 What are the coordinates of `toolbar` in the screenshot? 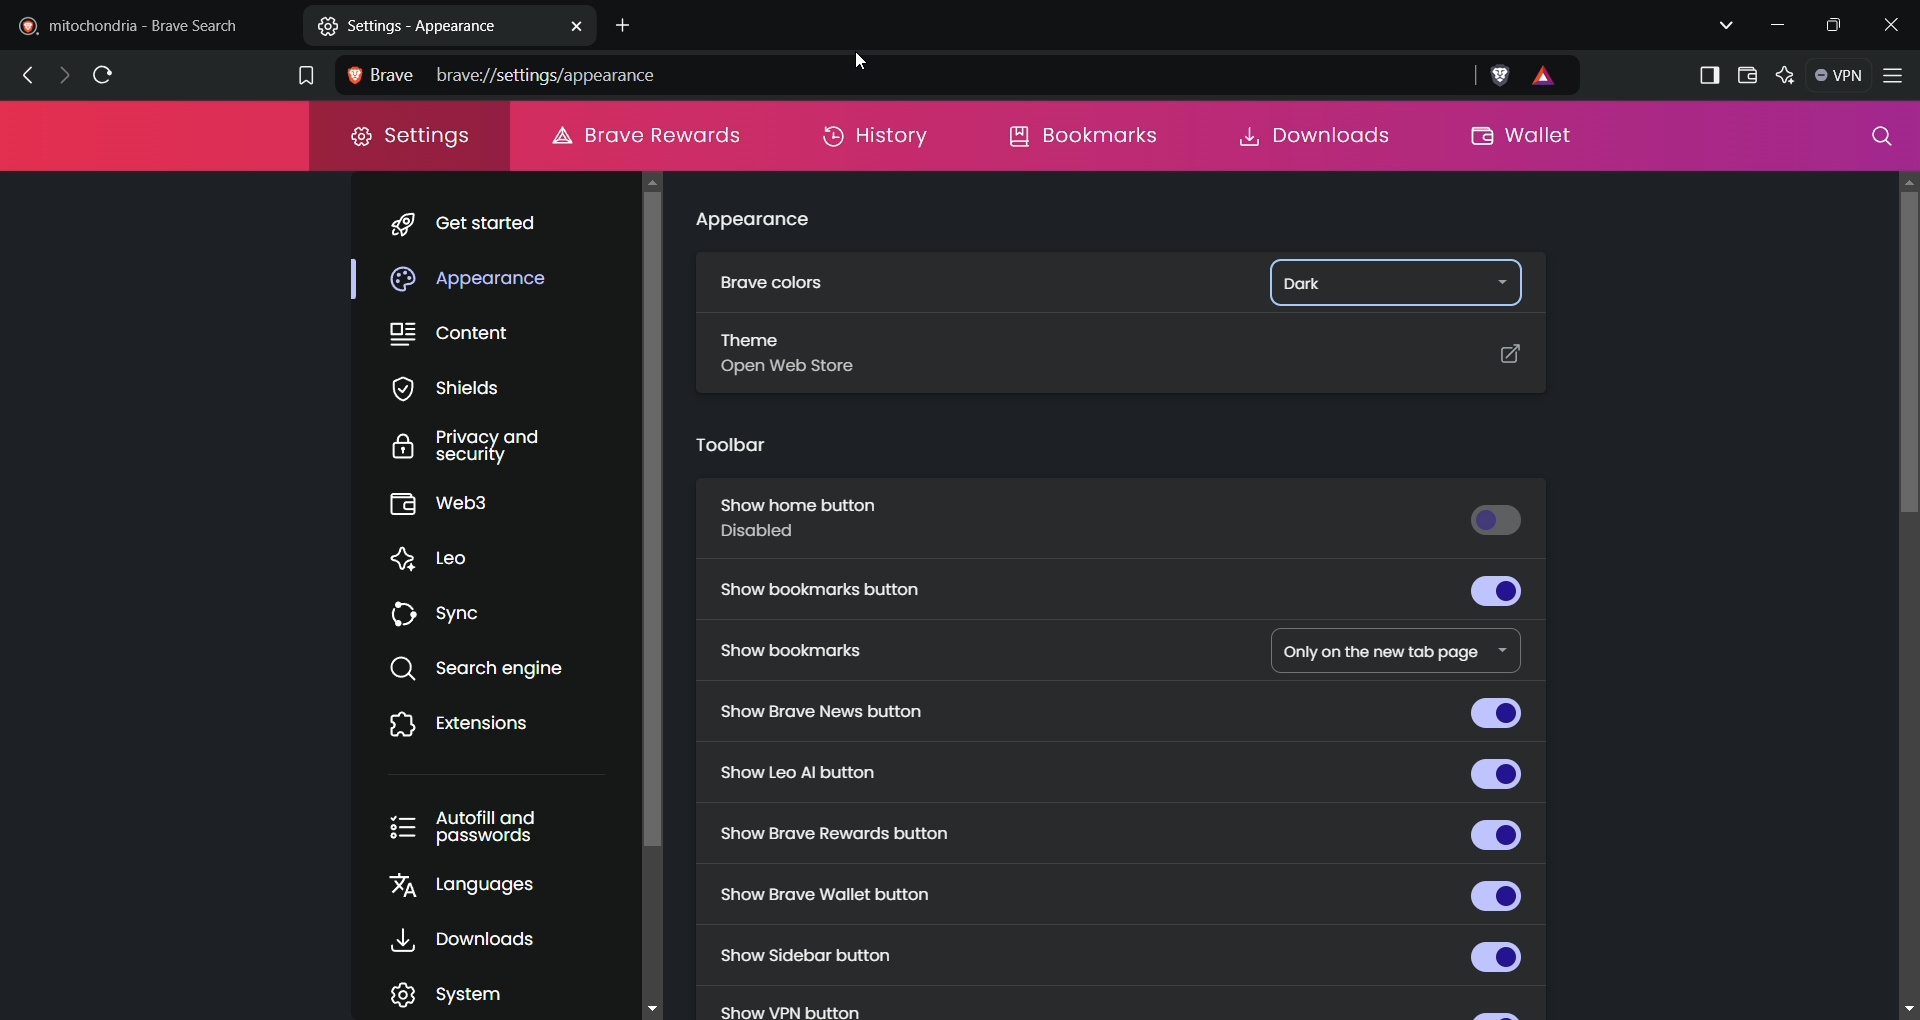 It's located at (728, 444).